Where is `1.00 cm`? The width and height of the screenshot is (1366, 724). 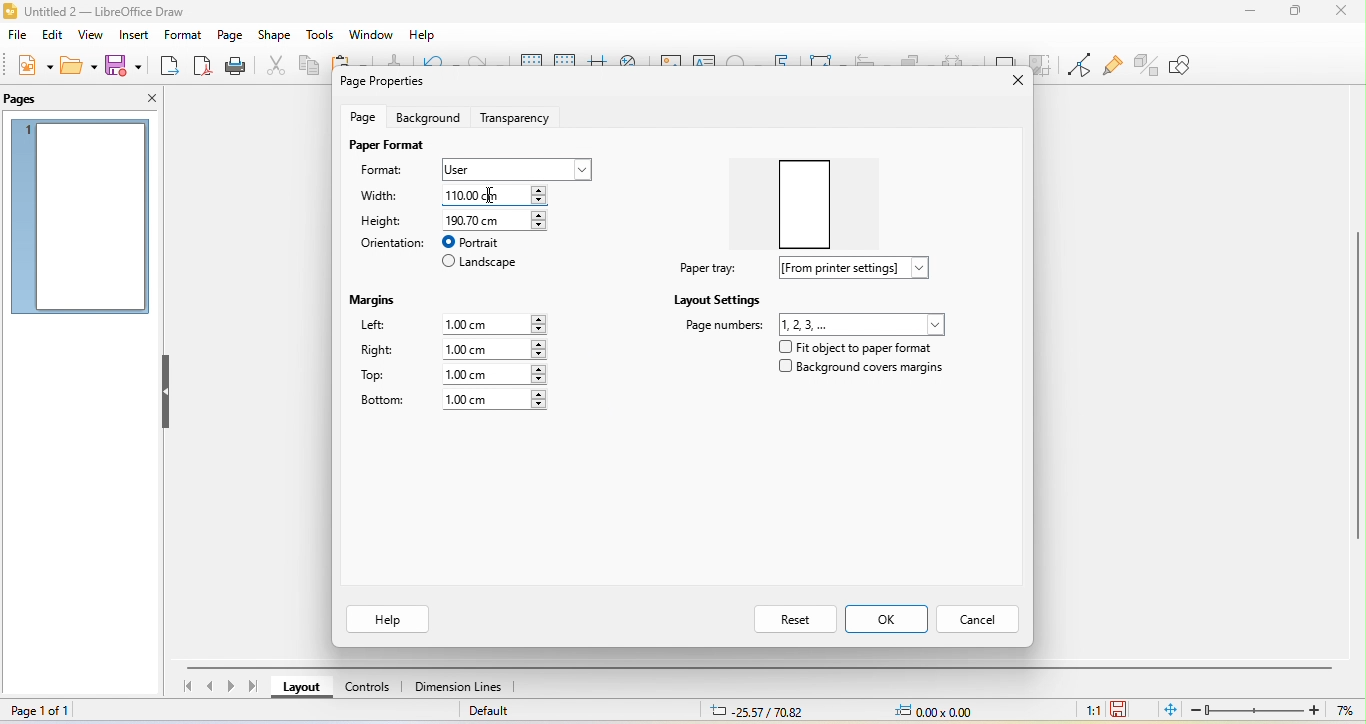
1.00 cm is located at coordinates (493, 349).